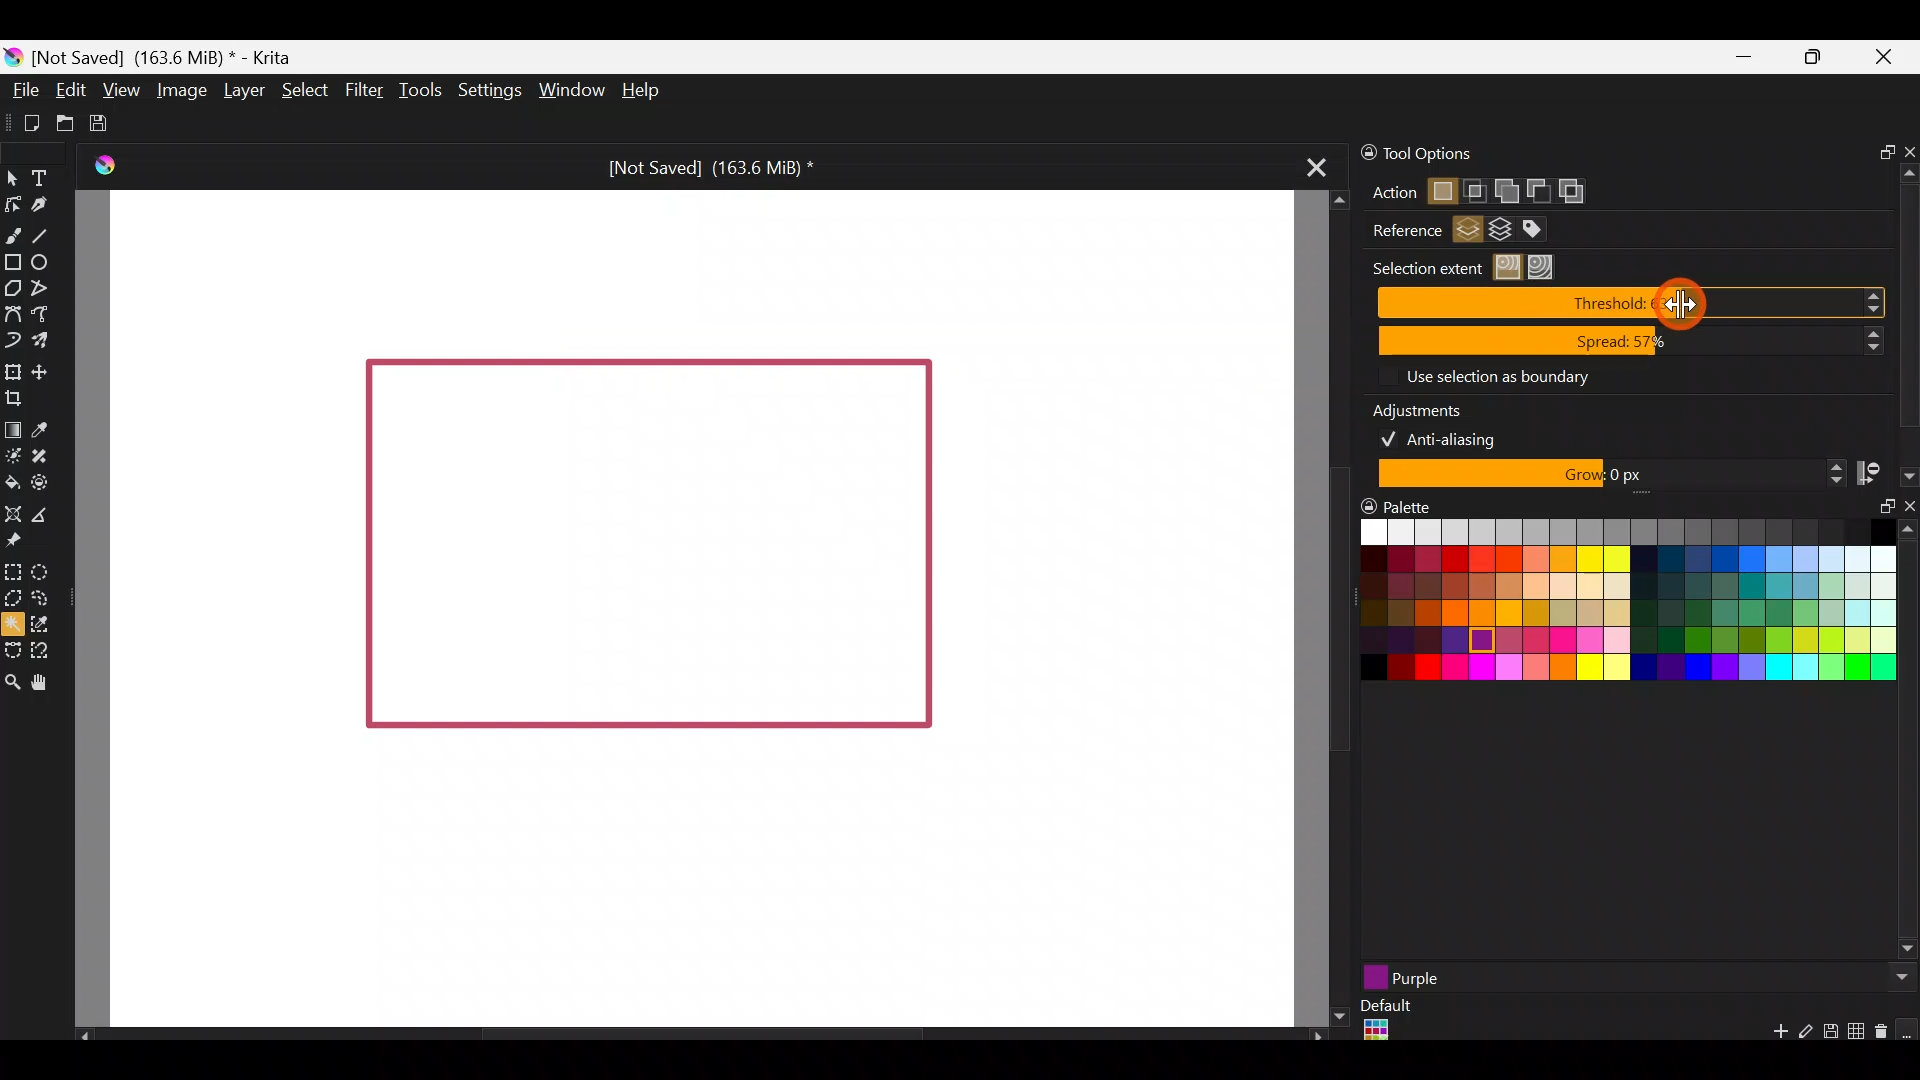  What do you see at coordinates (52, 515) in the screenshot?
I see `Measure the distance between two points` at bounding box center [52, 515].